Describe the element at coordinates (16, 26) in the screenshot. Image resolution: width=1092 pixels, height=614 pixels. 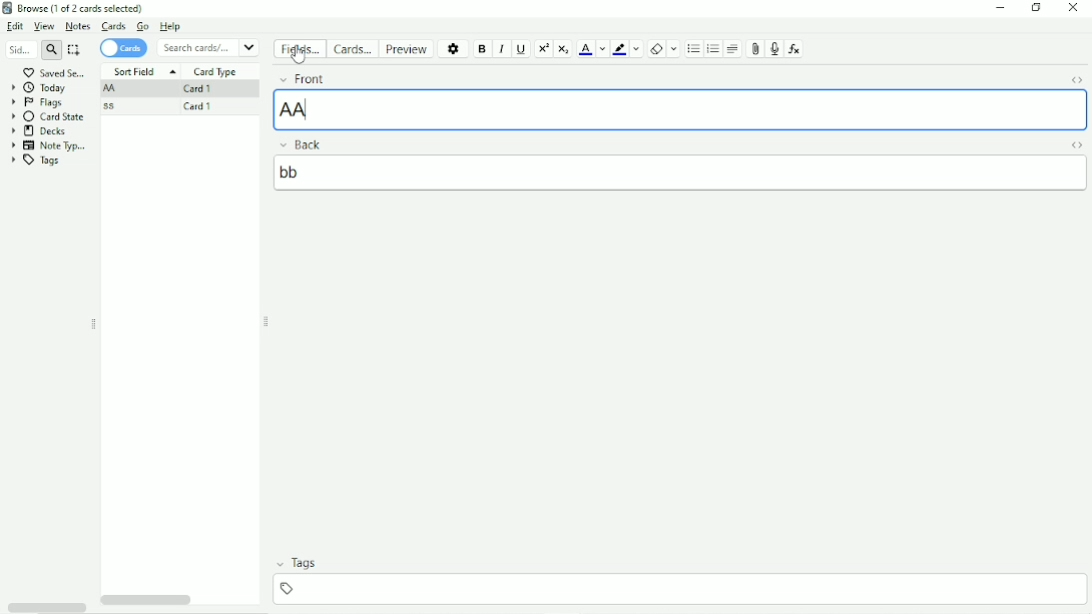
I see `Edit` at that location.